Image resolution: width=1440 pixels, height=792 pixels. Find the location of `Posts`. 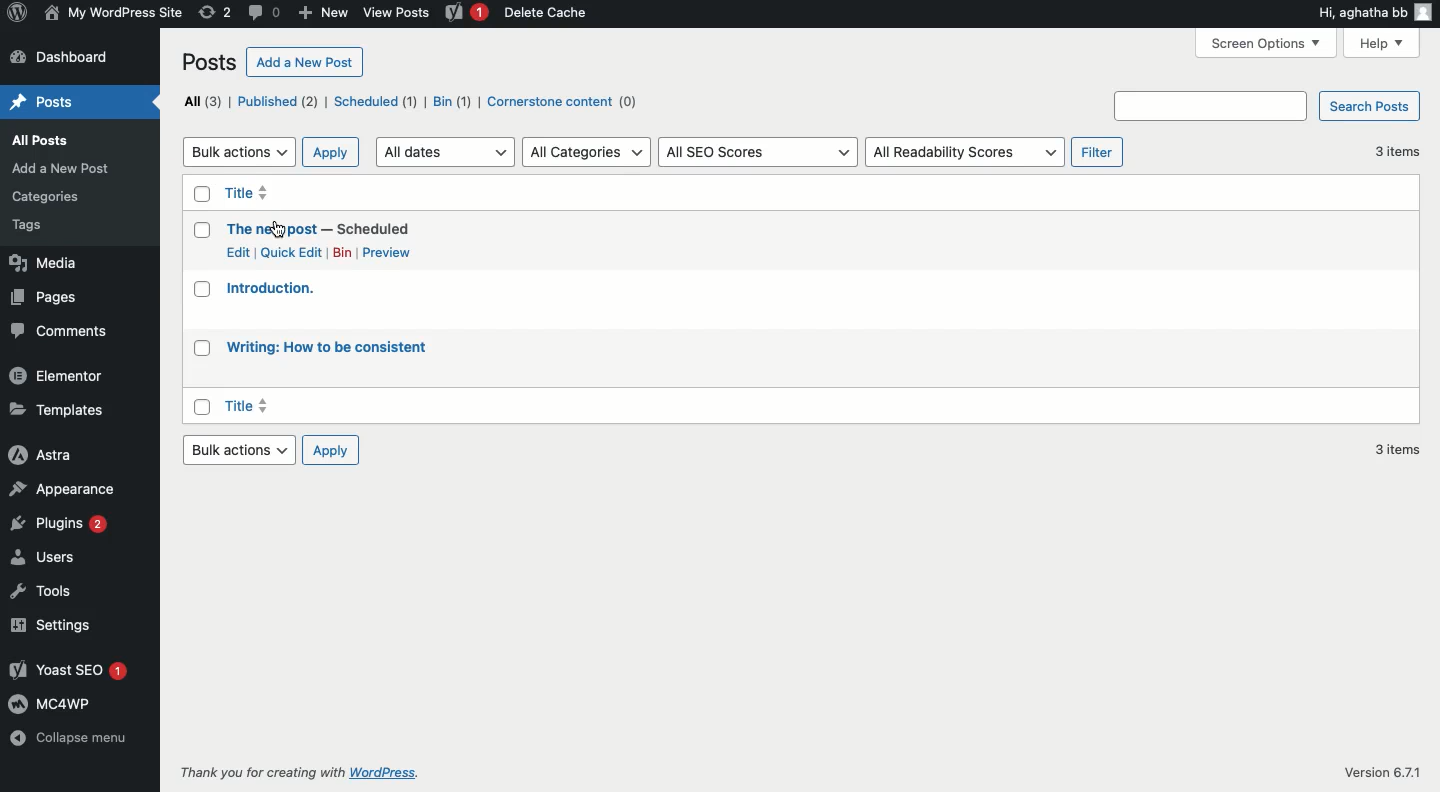

Posts is located at coordinates (208, 62).